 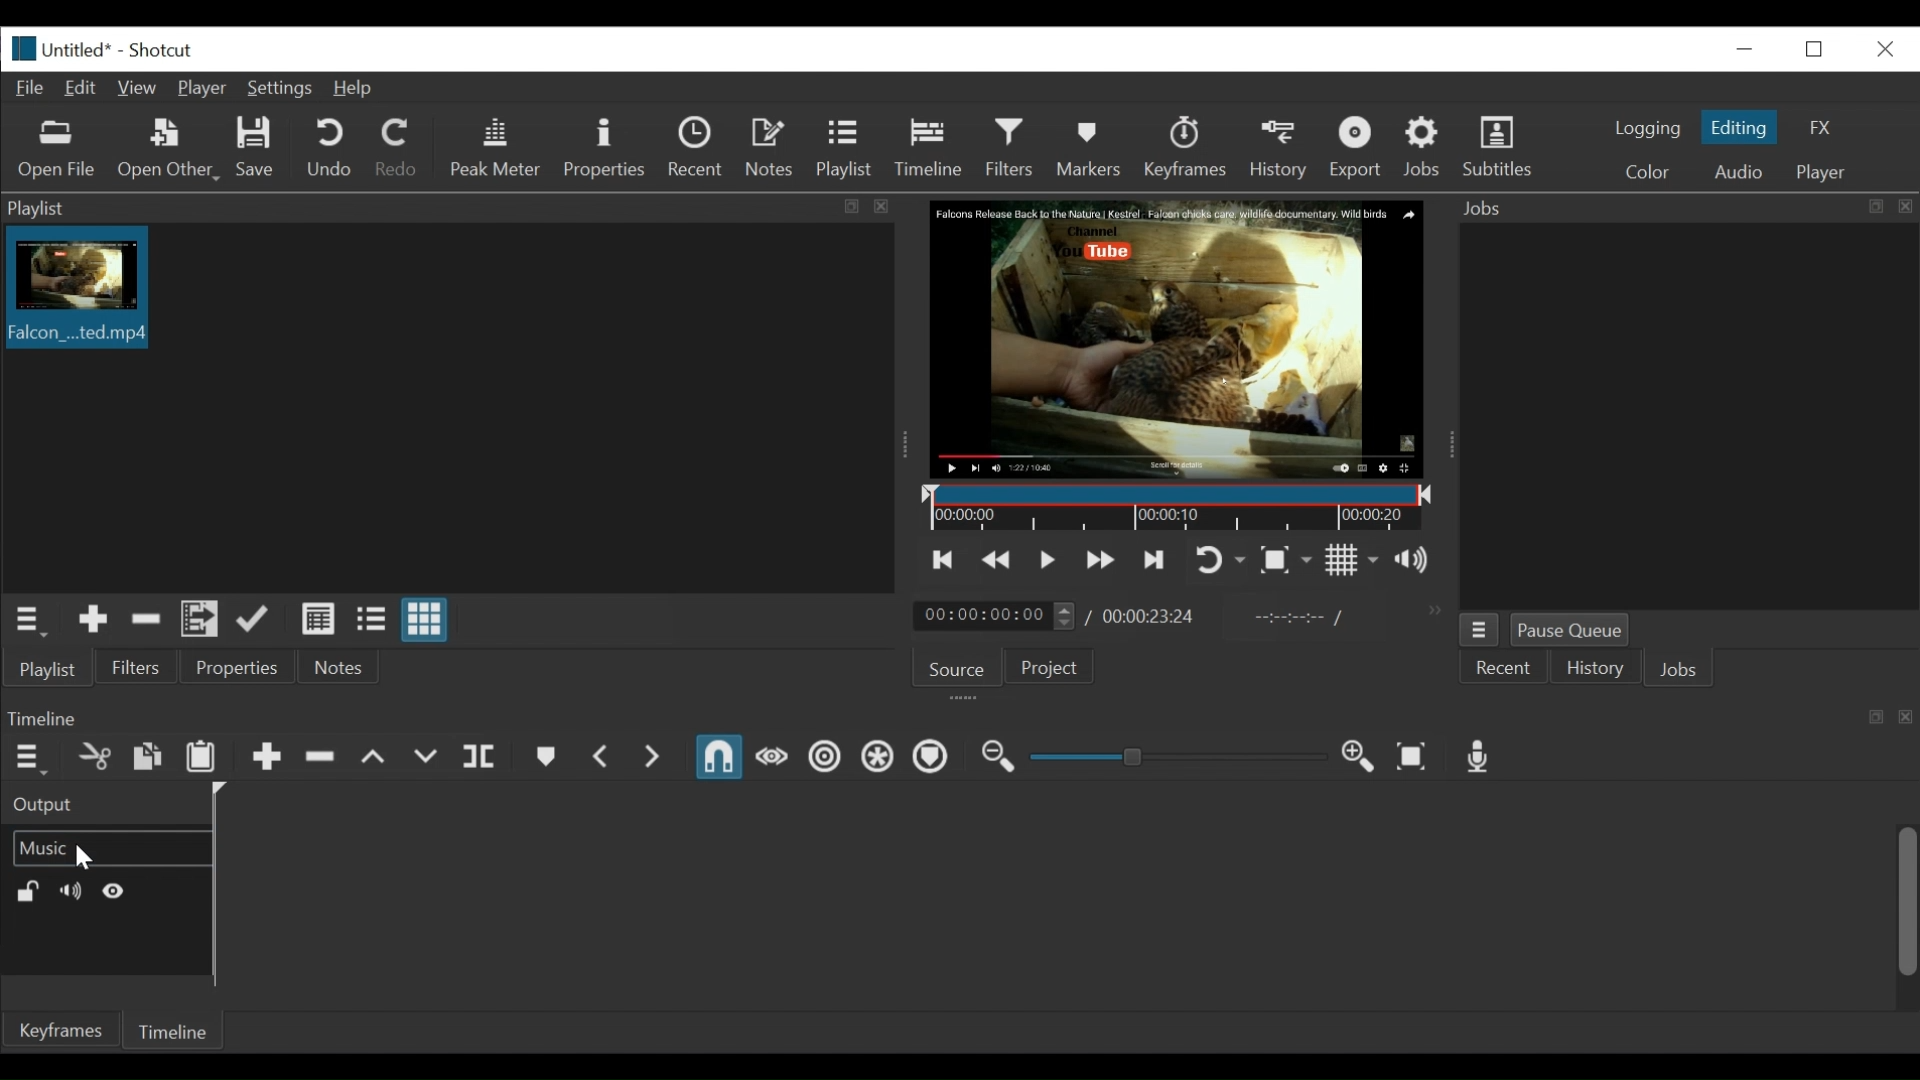 I want to click on Current duration, so click(x=995, y=617).